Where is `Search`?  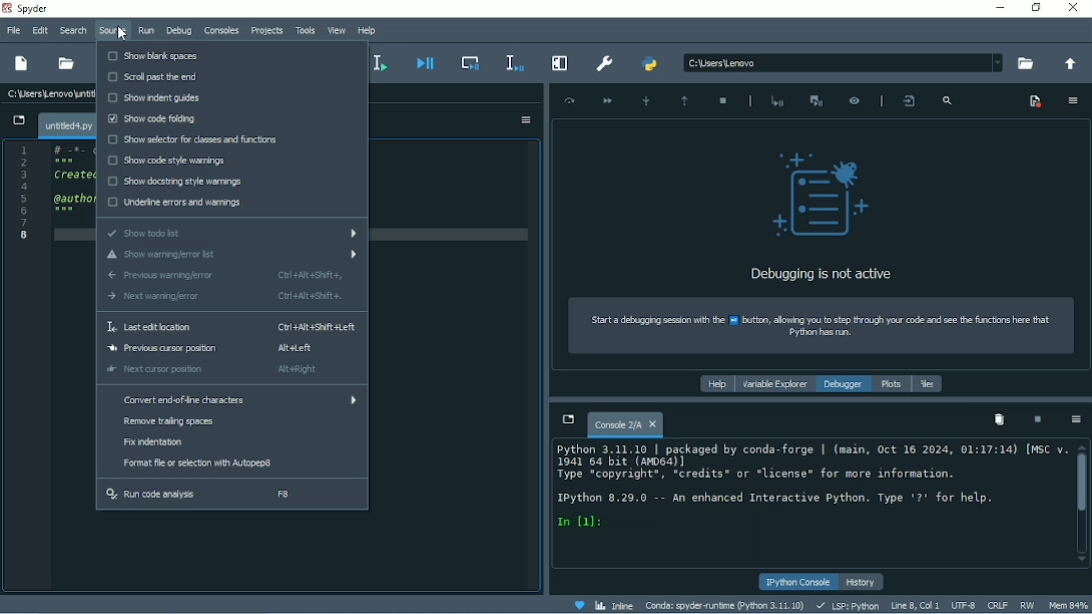 Search is located at coordinates (72, 30).